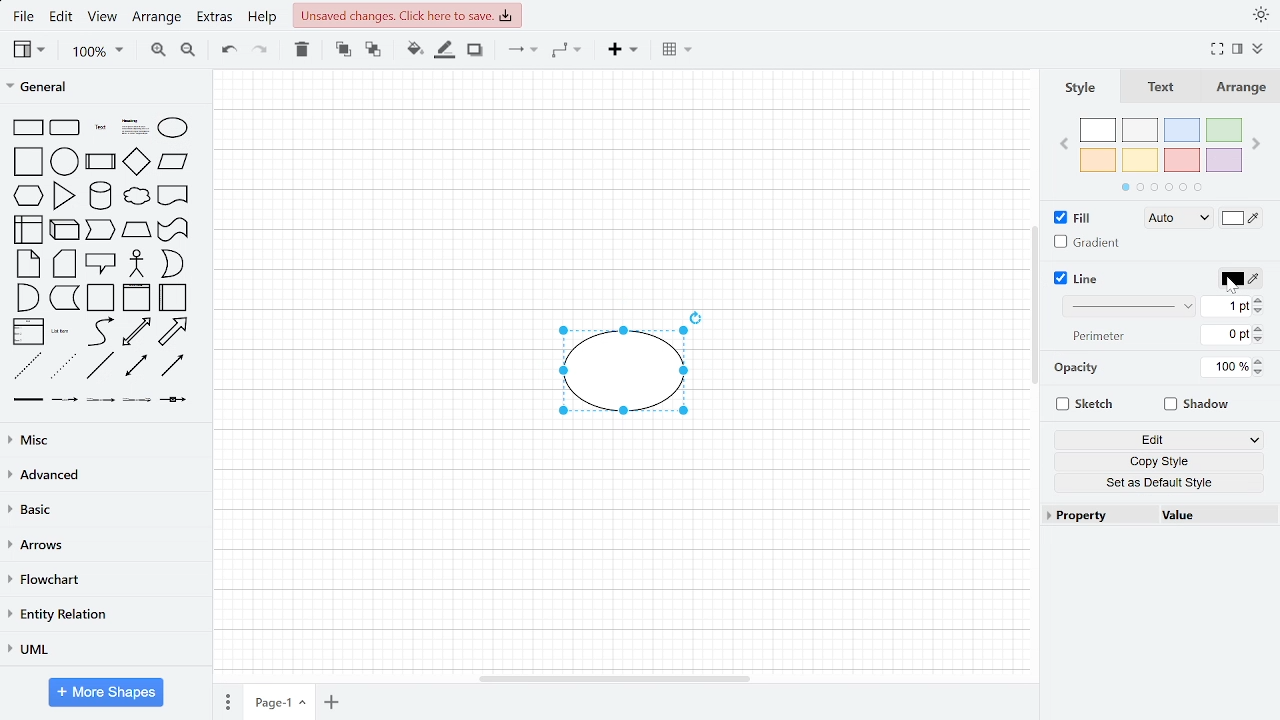 The height and width of the screenshot is (720, 1280). Describe the element at coordinates (1159, 481) in the screenshot. I see `set as default page style` at that location.